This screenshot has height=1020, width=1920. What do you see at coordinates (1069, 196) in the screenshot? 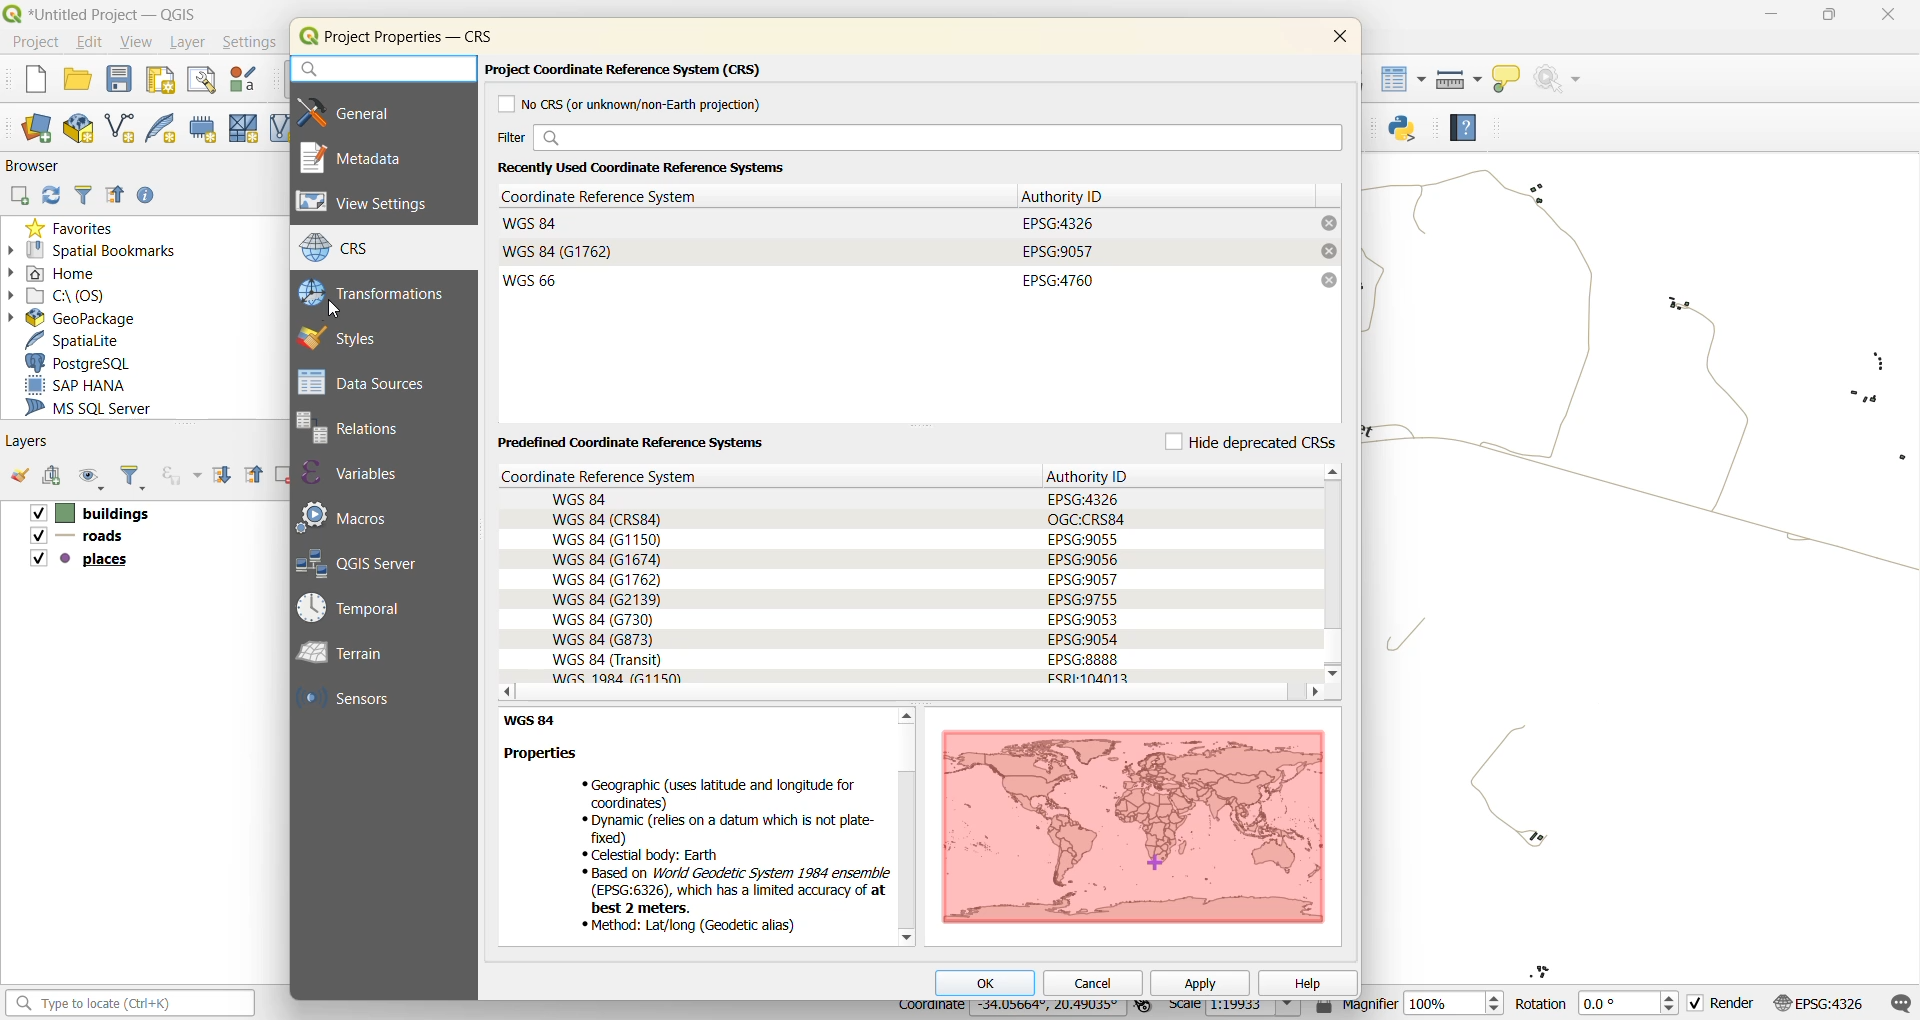
I see `authority id` at bounding box center [1069, 196].